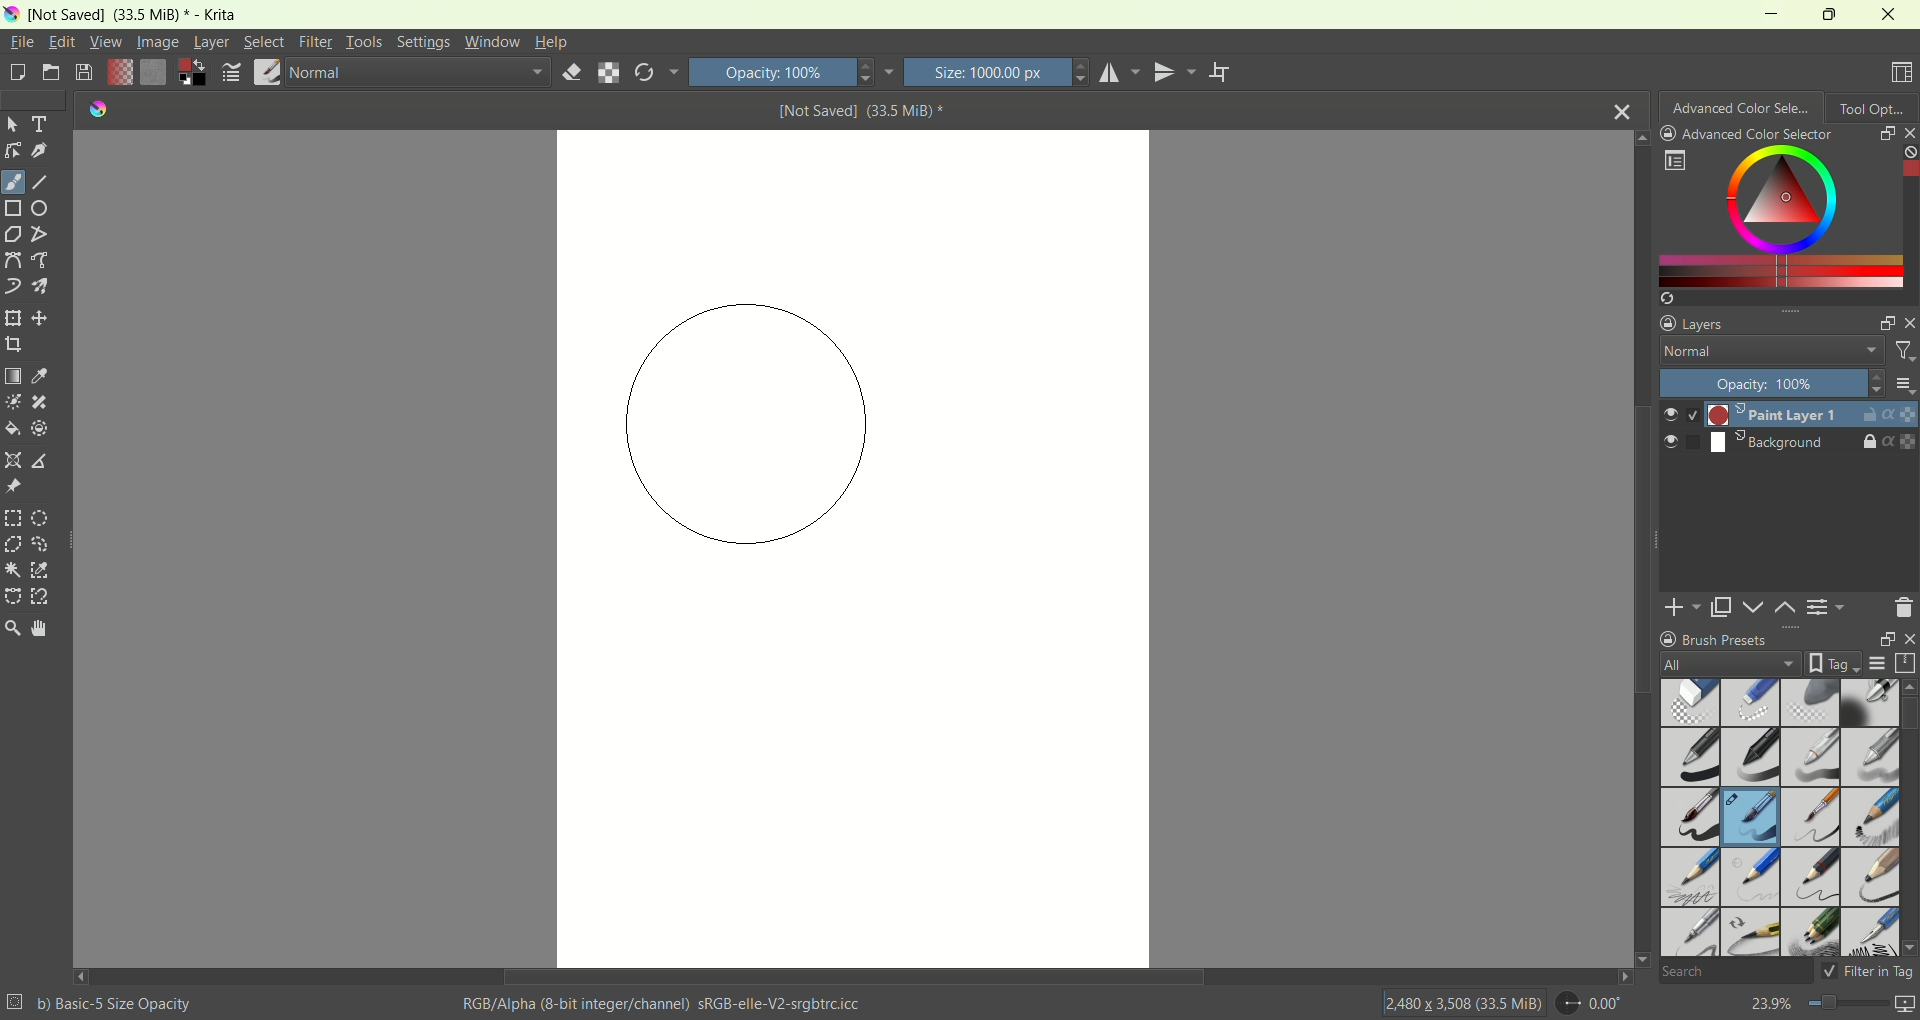  I want to click on 12,480 x 3,508 (33.5 MiB), so click(1462, 1002).